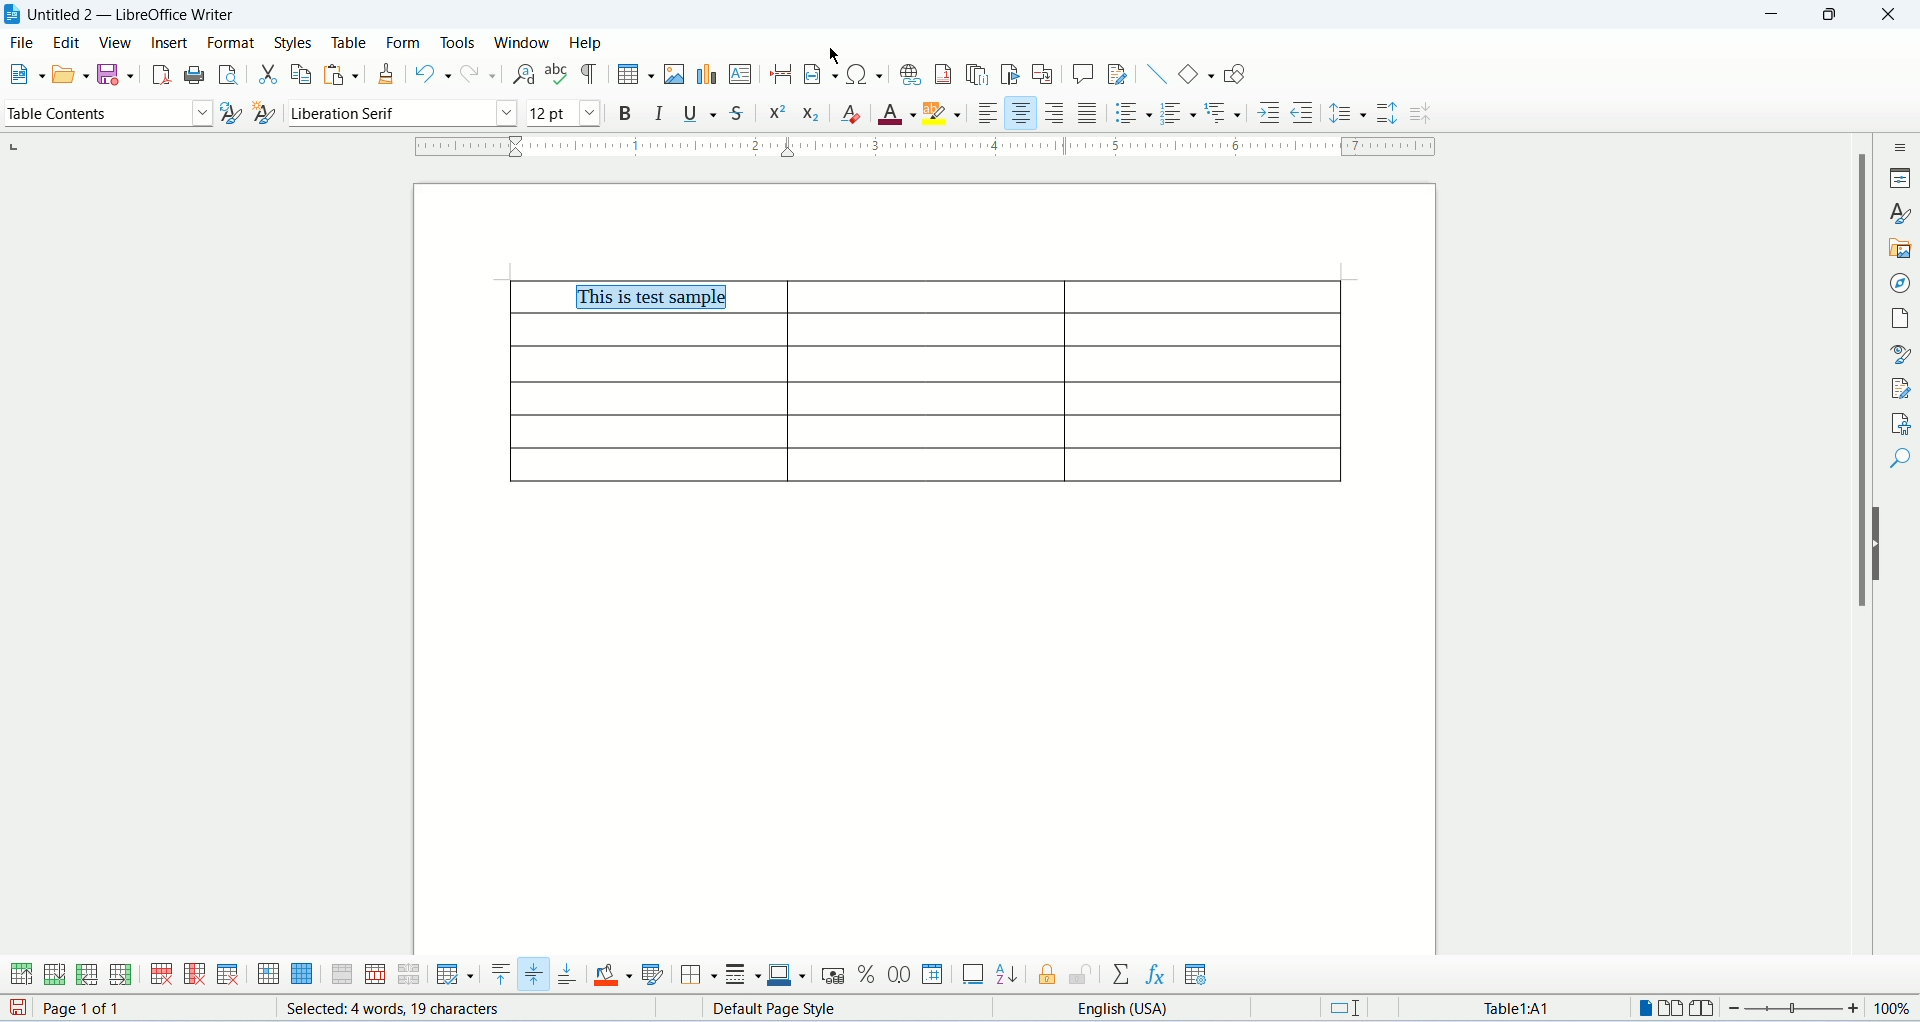  Describe the element at coordinates (1902, 179) in the screenshot. I see `properties` at that location.